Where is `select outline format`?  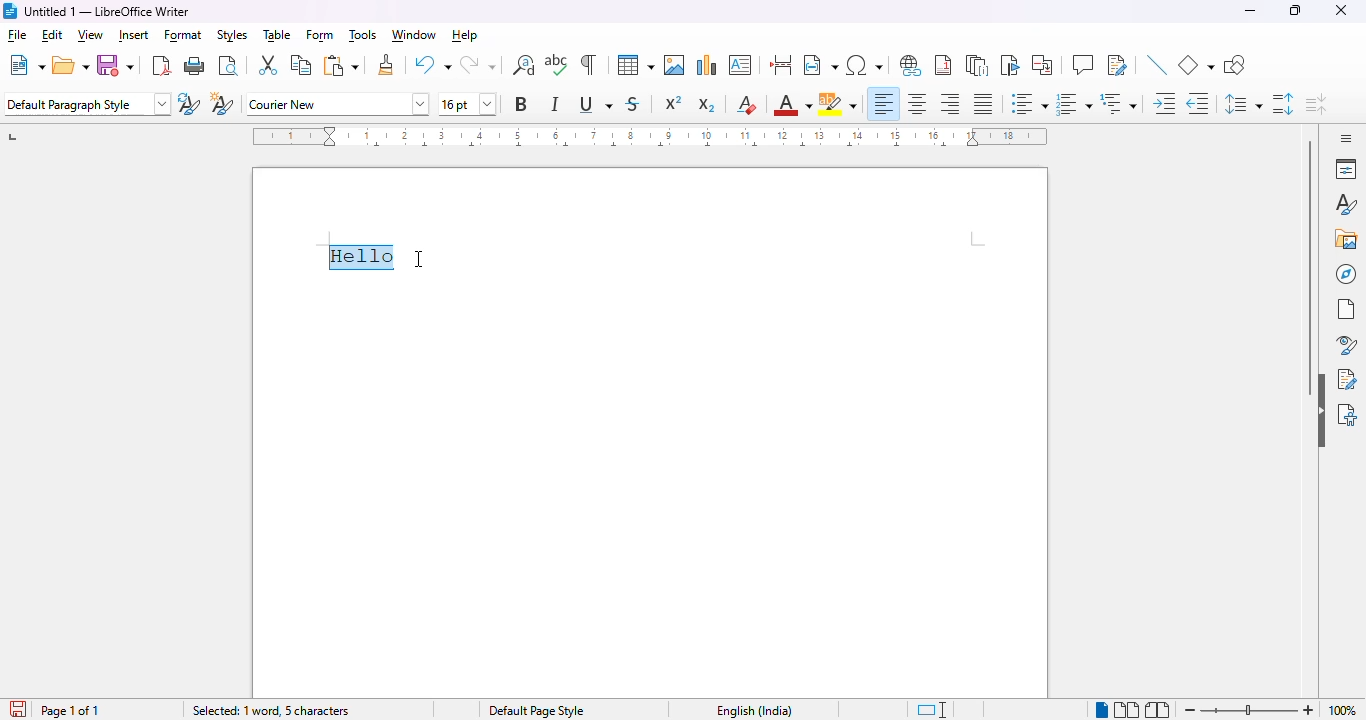 select outline format is located at coordinates (1119, 103).